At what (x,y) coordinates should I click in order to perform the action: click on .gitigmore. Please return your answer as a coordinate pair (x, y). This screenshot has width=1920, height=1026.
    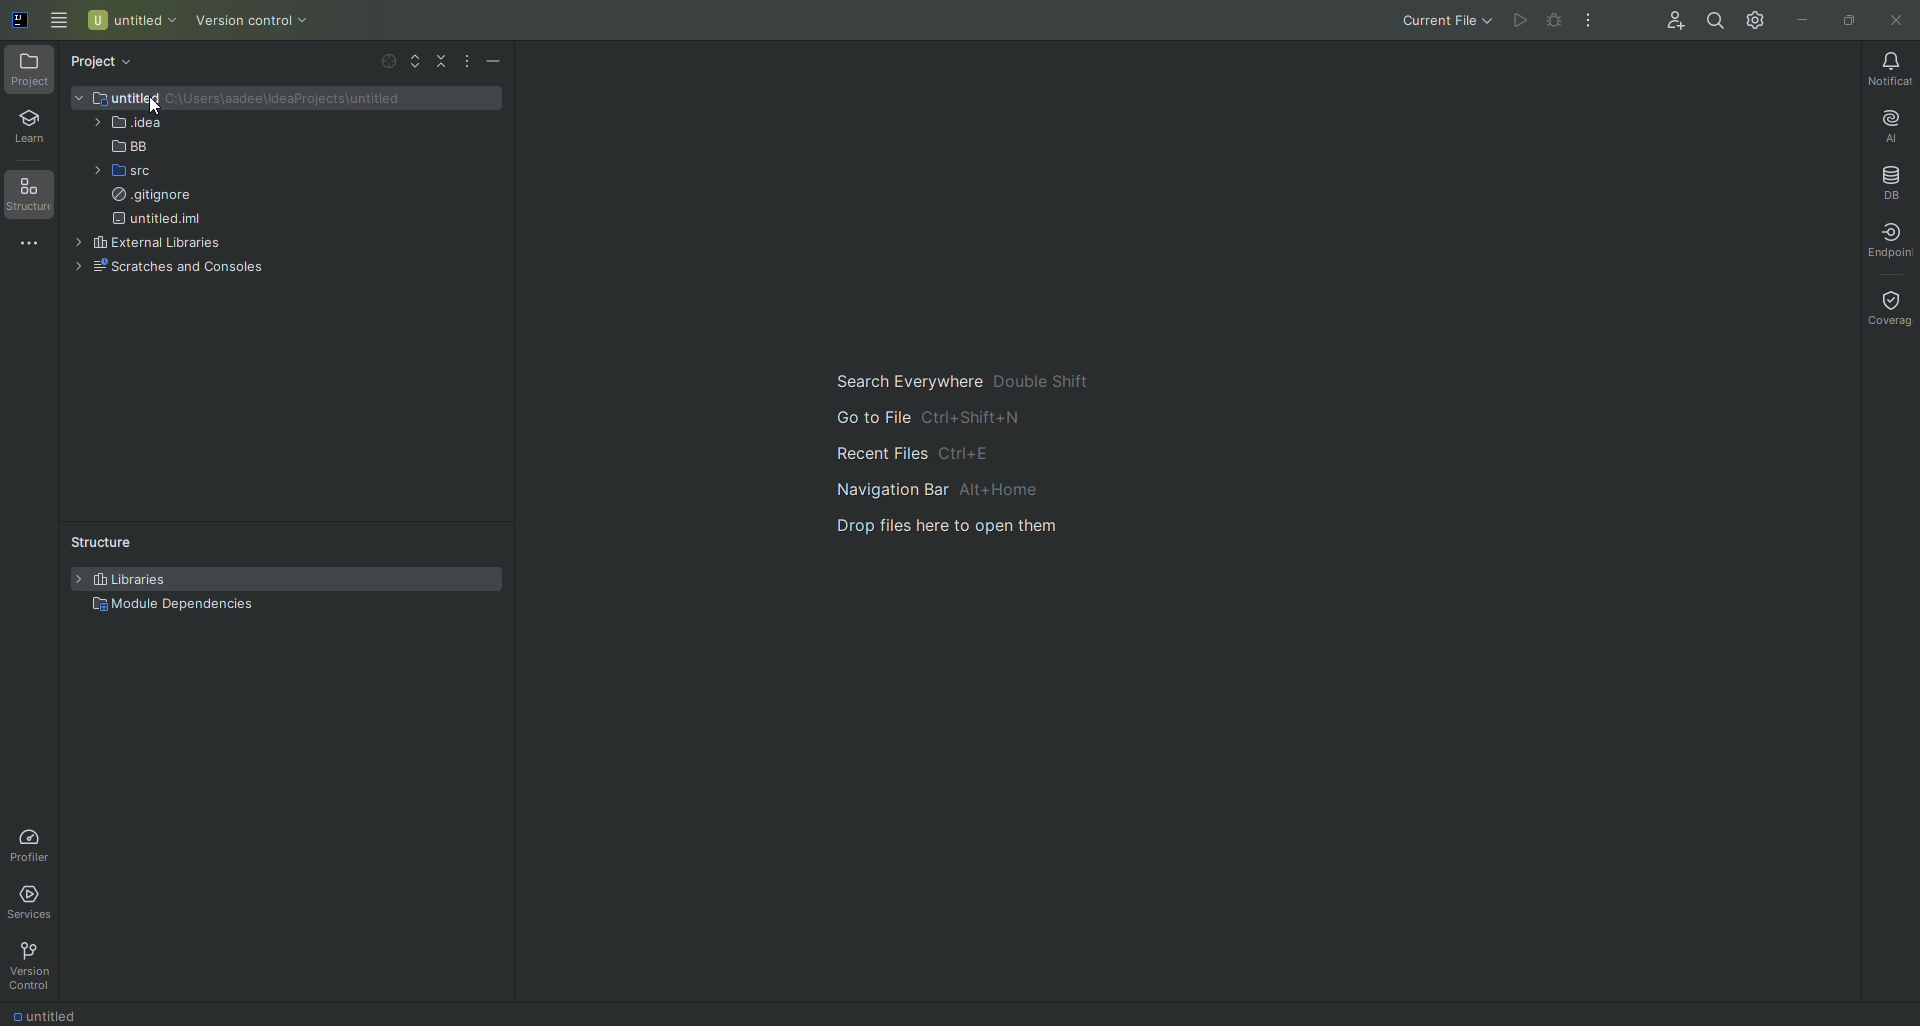
    Looking at the image, I should click on (152, 198).